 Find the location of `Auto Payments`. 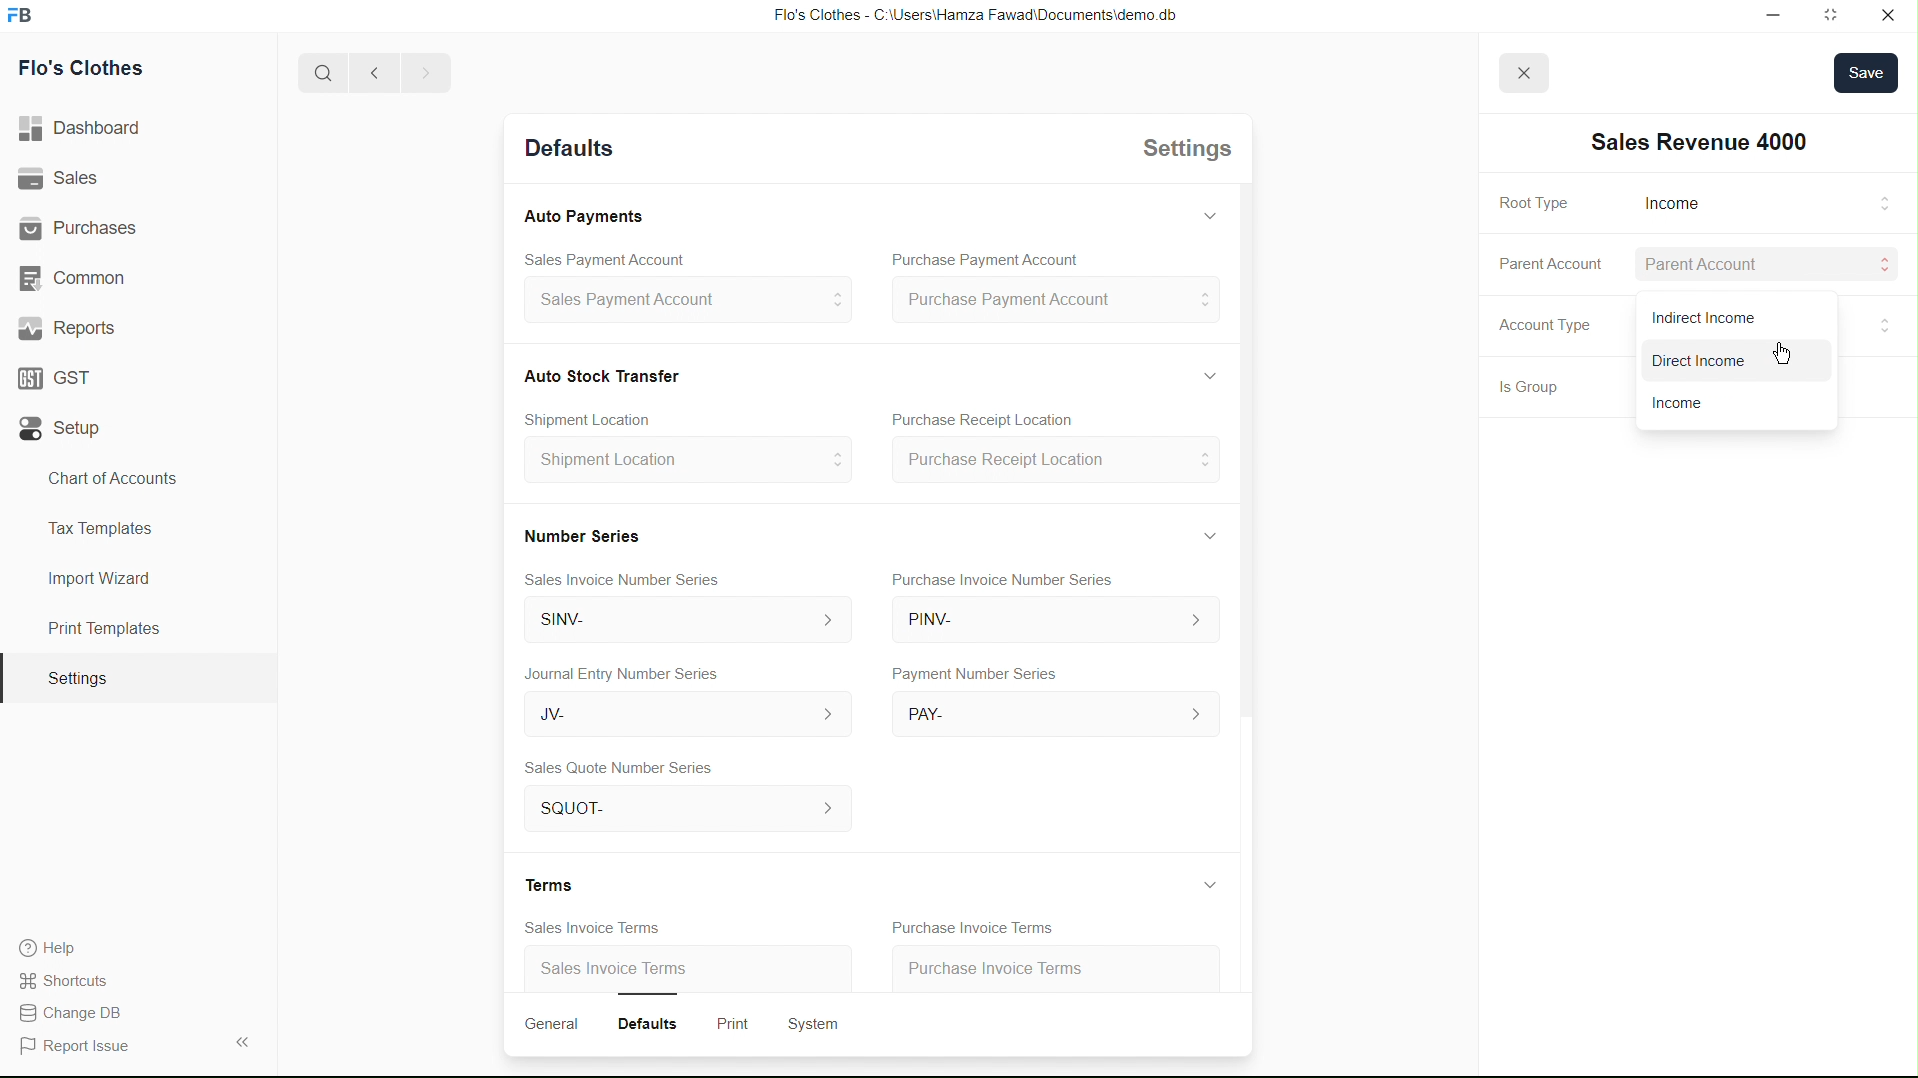

Auto Payments is located at coordinates (583, 217).